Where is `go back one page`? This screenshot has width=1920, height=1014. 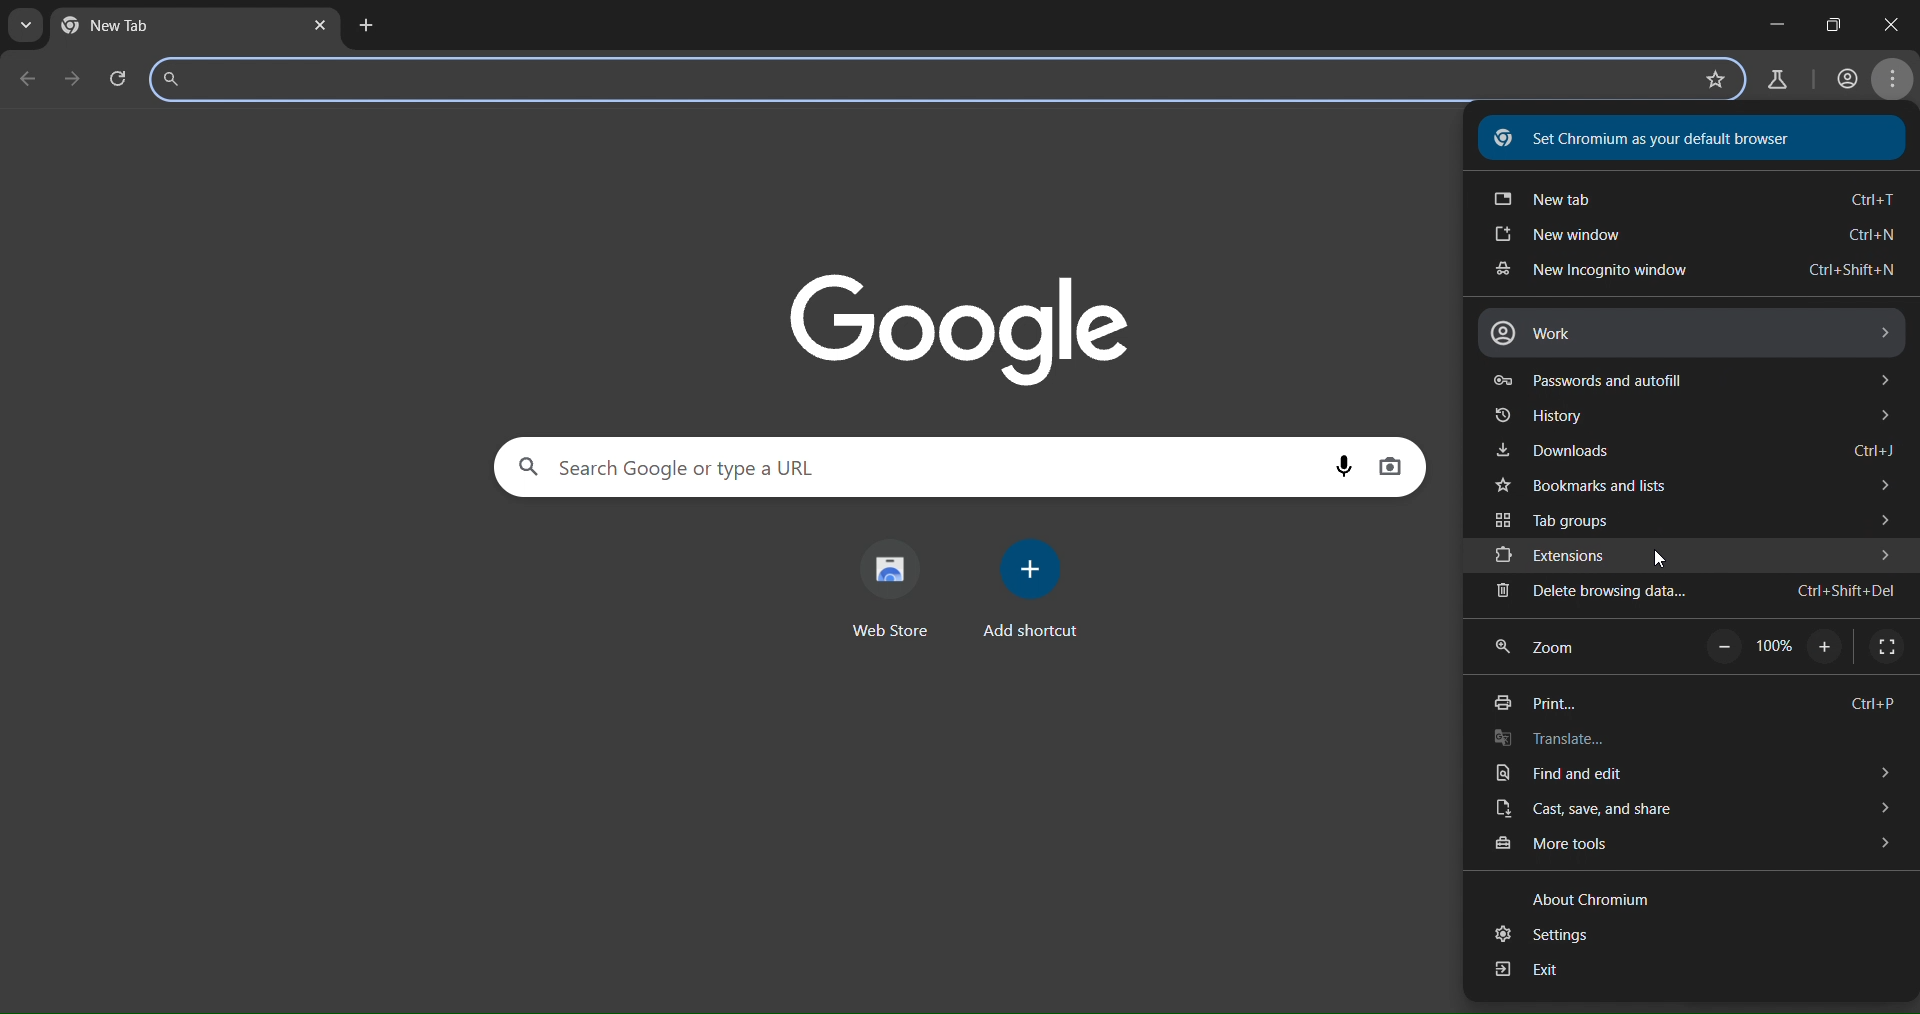
go back one page is located at coordinates (29, 80).